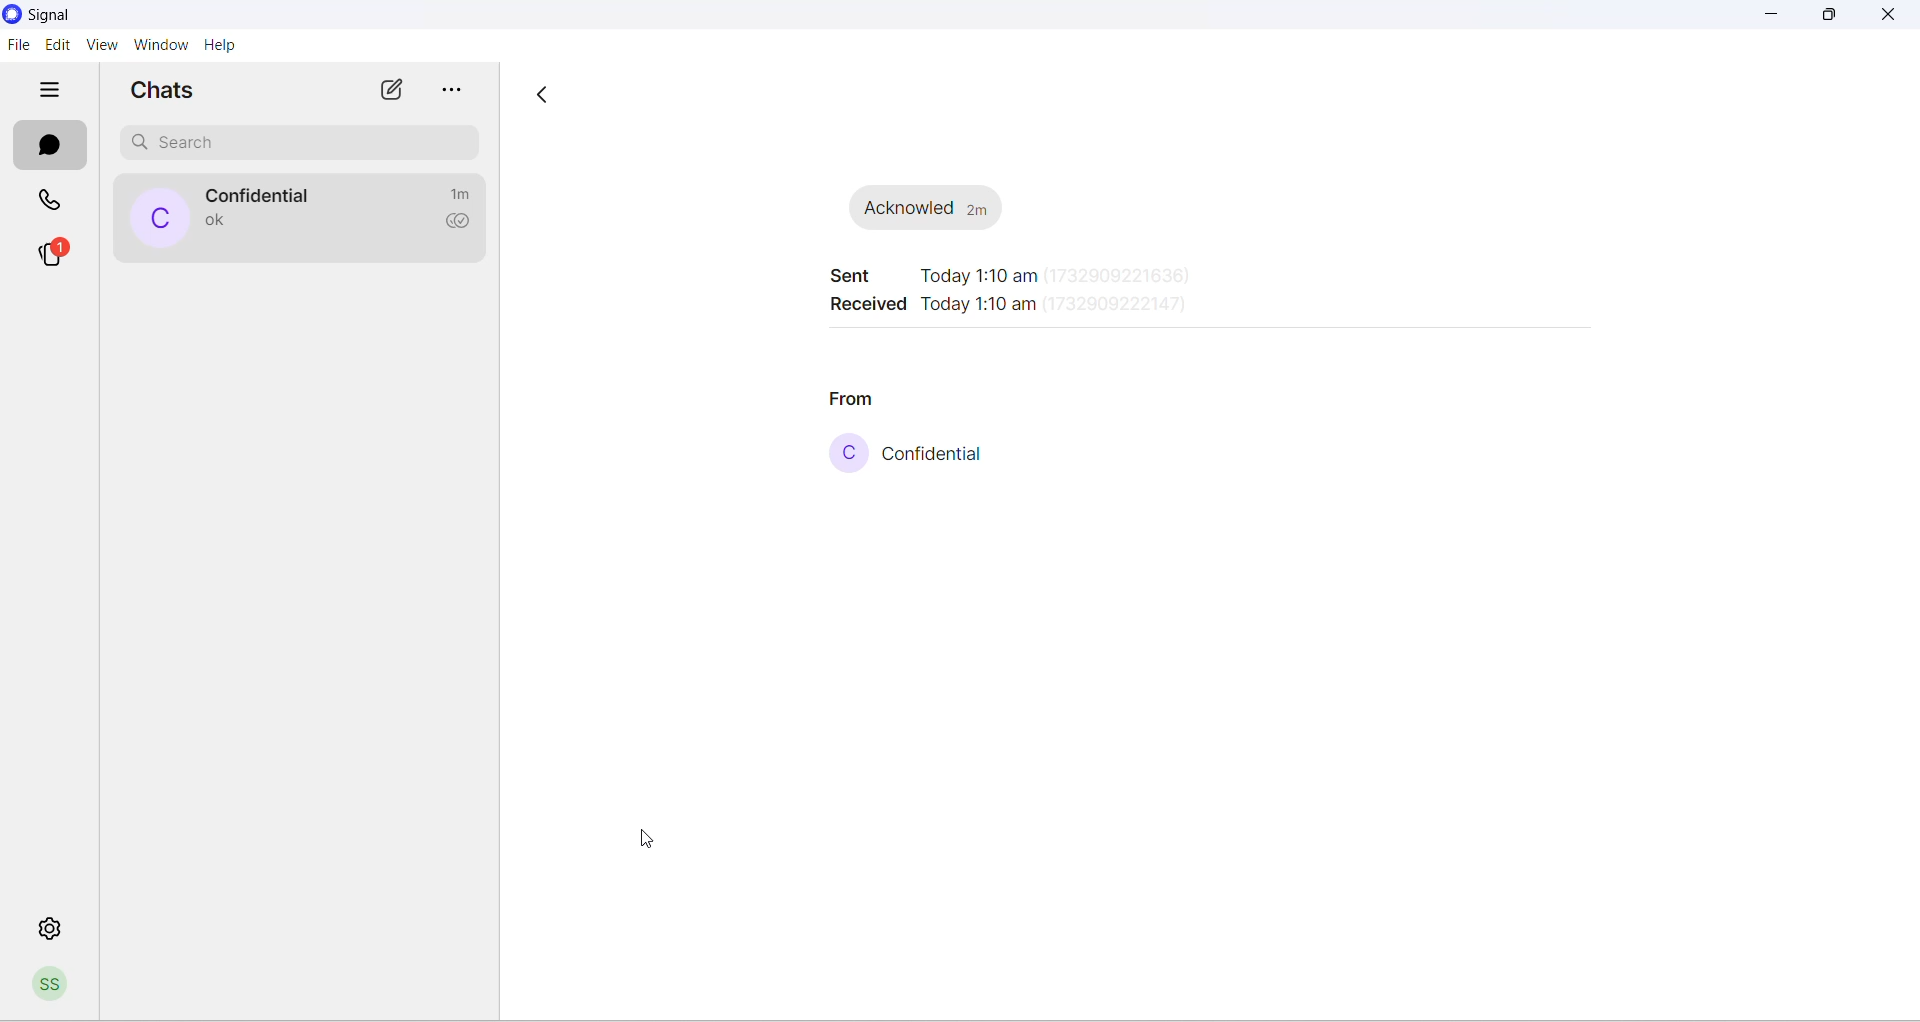 Image resolution: width=1920 pixels, height=1022 pixels. I want to click on maximize, so click(1835, 15).